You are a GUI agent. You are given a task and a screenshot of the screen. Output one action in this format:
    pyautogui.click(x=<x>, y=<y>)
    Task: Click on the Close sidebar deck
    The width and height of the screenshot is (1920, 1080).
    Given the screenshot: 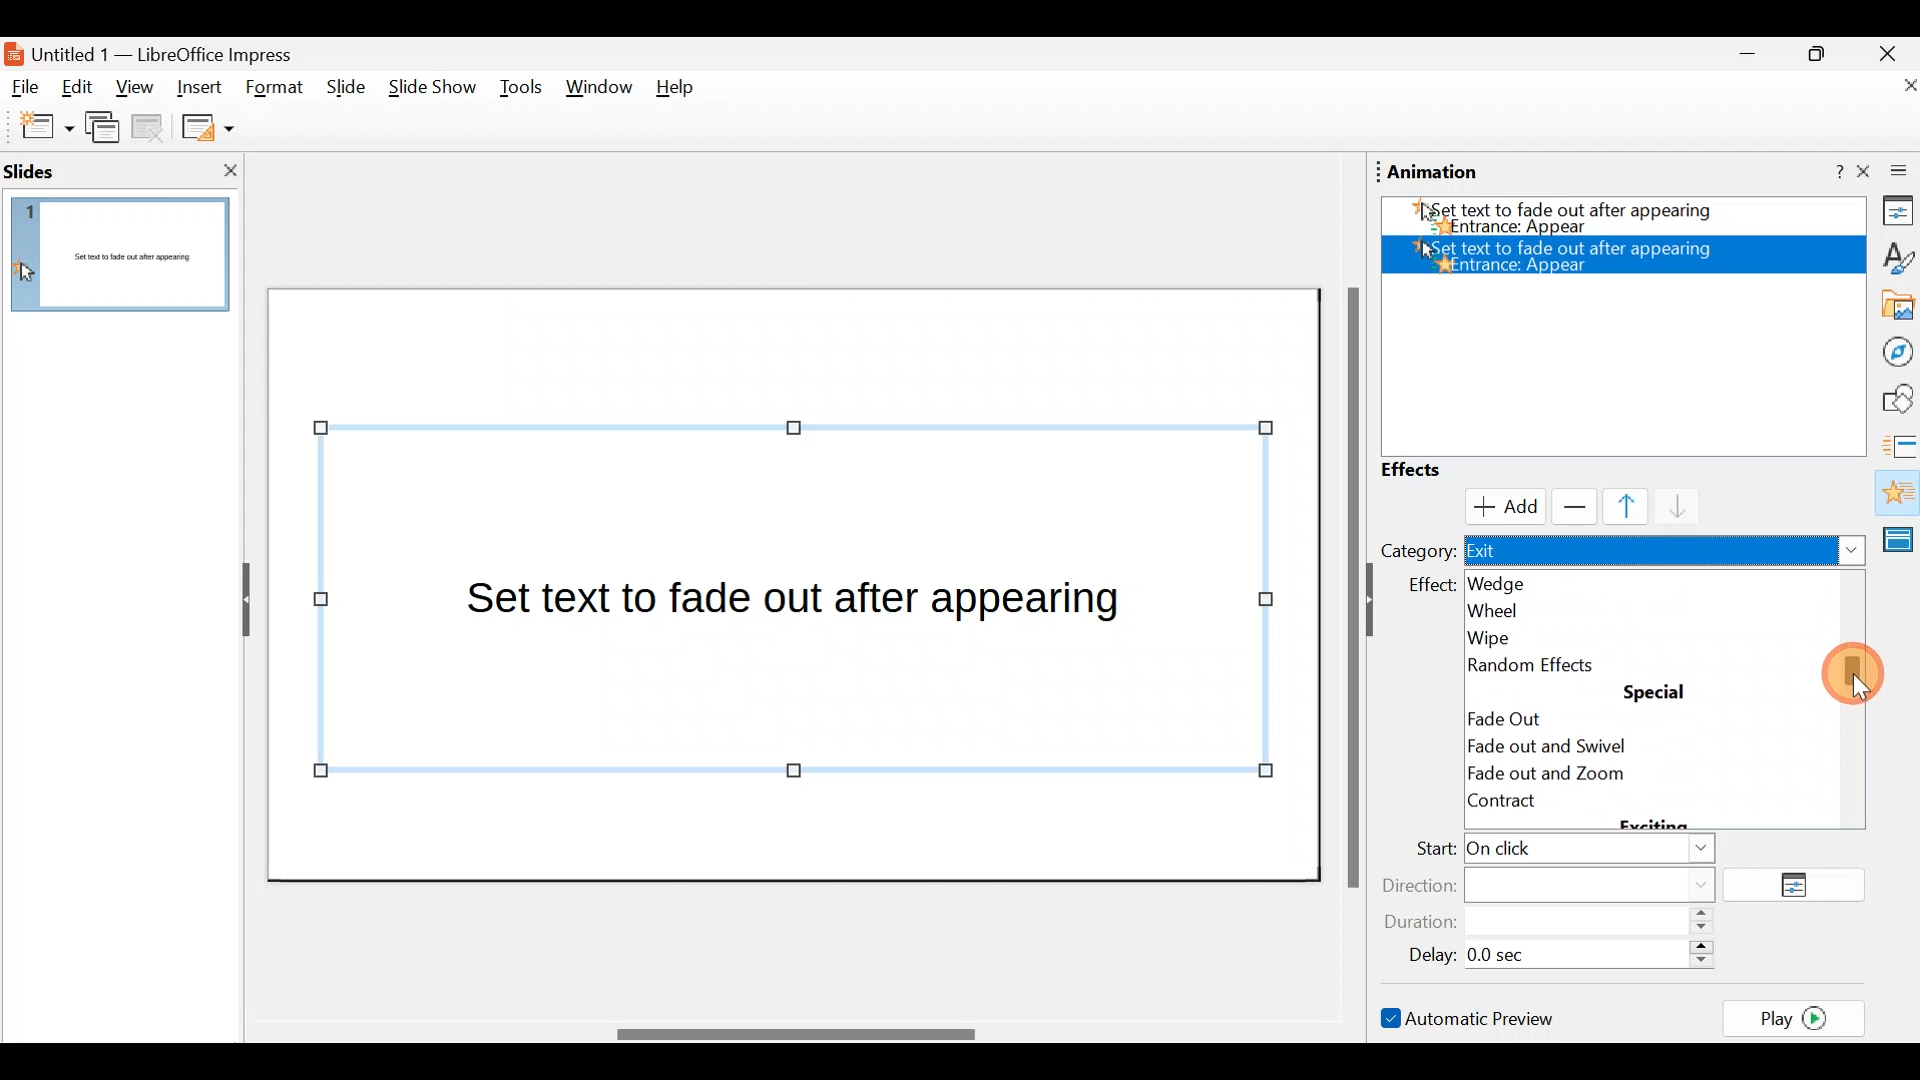 What is the action you would take?
    pyautogui.click(x=1890, y=172)
    